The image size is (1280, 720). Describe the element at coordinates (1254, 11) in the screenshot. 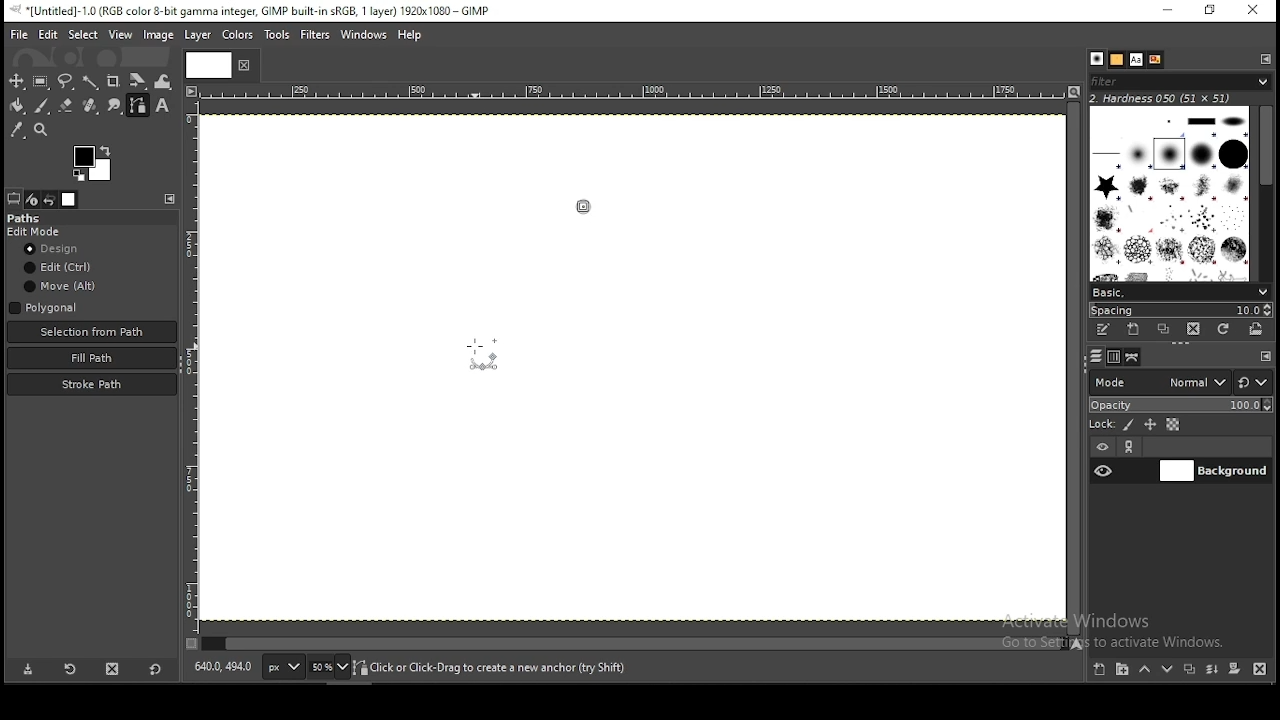

I see `close window` at that location.